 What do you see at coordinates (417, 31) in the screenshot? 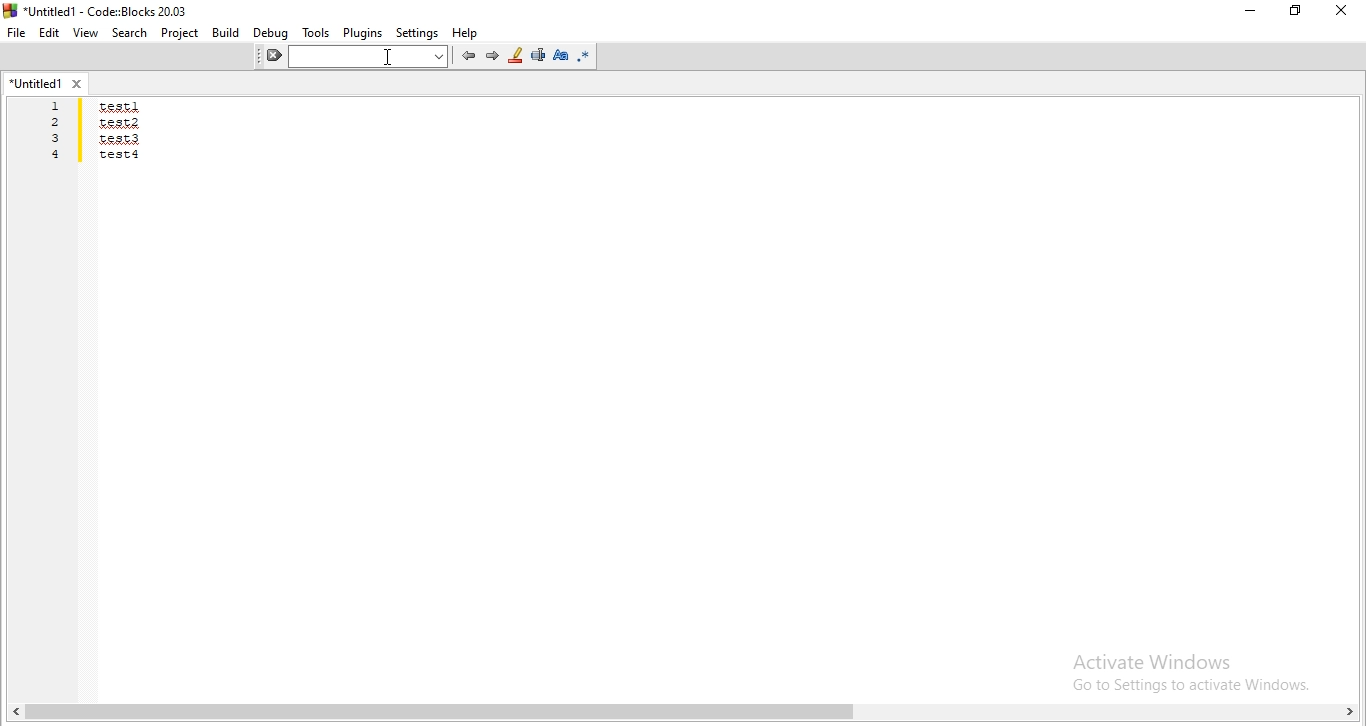
I see `Settings ` at bounding box center [417, 31].